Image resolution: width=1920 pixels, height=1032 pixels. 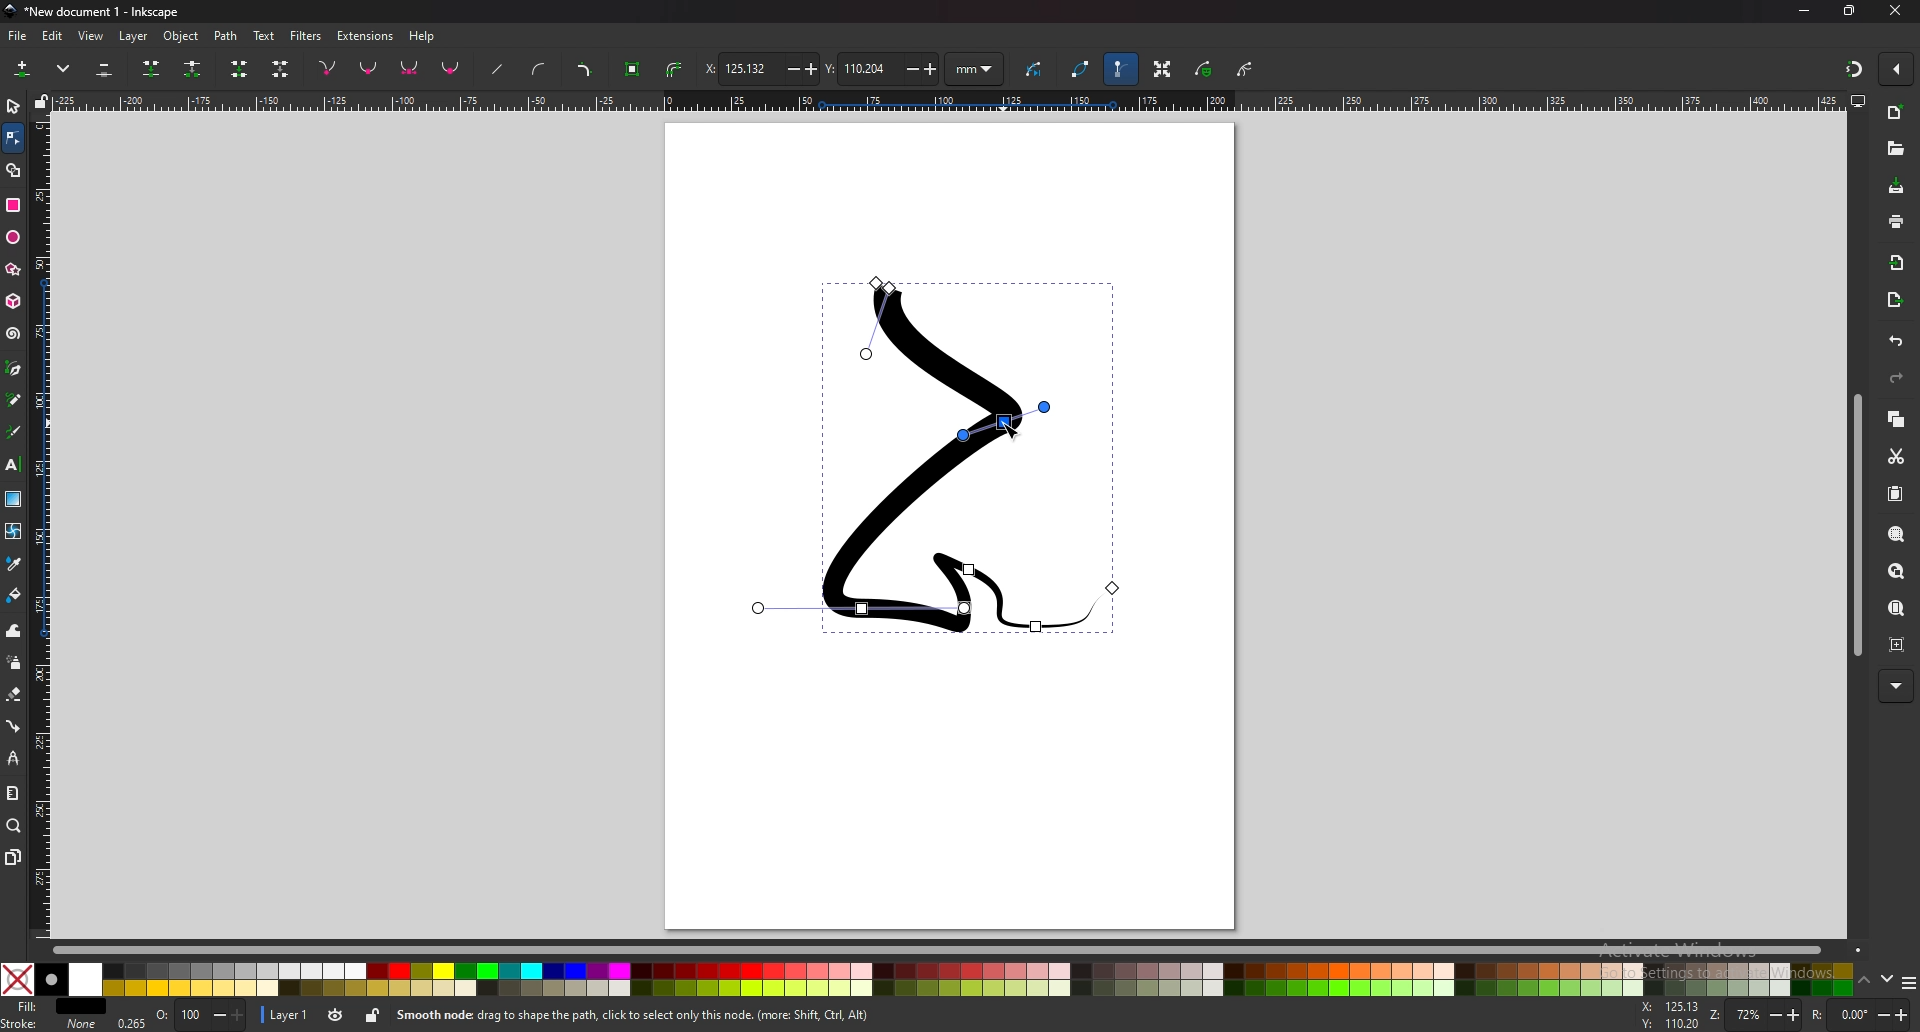 I want to click on eraser, so click(x=15, y=693).